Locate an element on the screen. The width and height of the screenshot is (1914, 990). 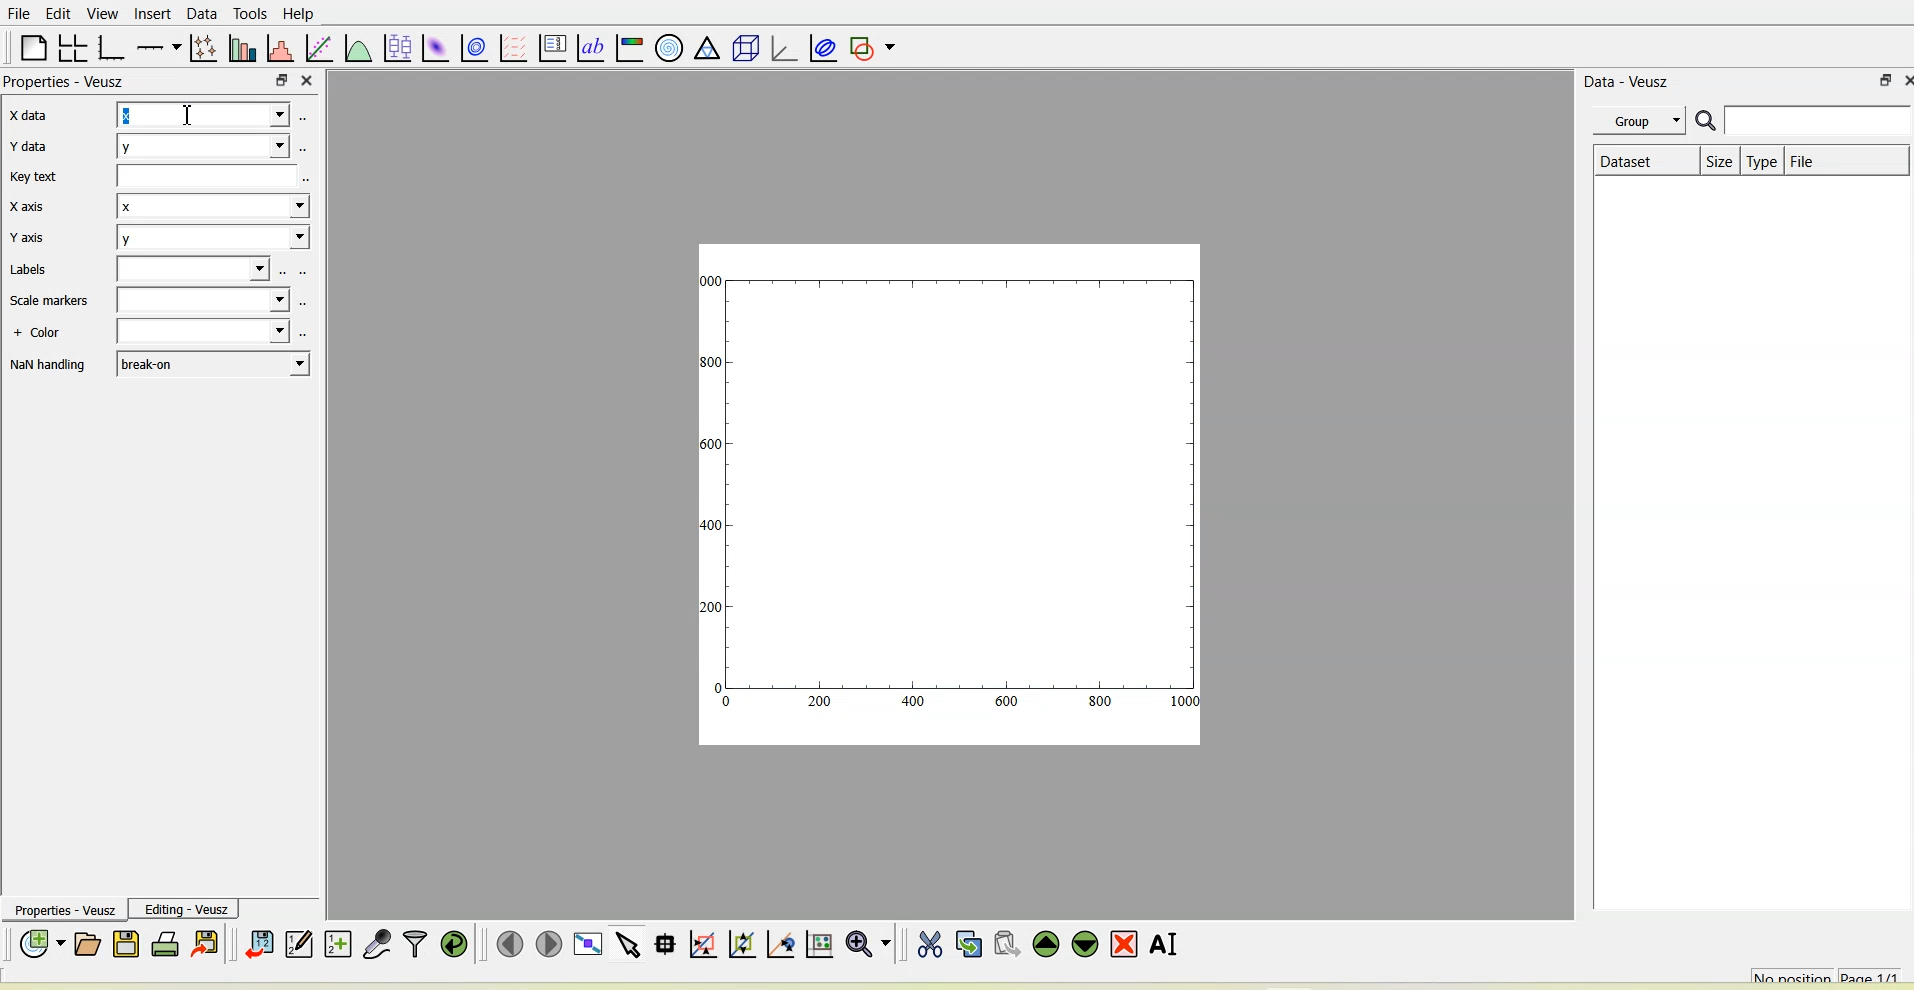
Move to the next page is located at coordinates (549, 943).